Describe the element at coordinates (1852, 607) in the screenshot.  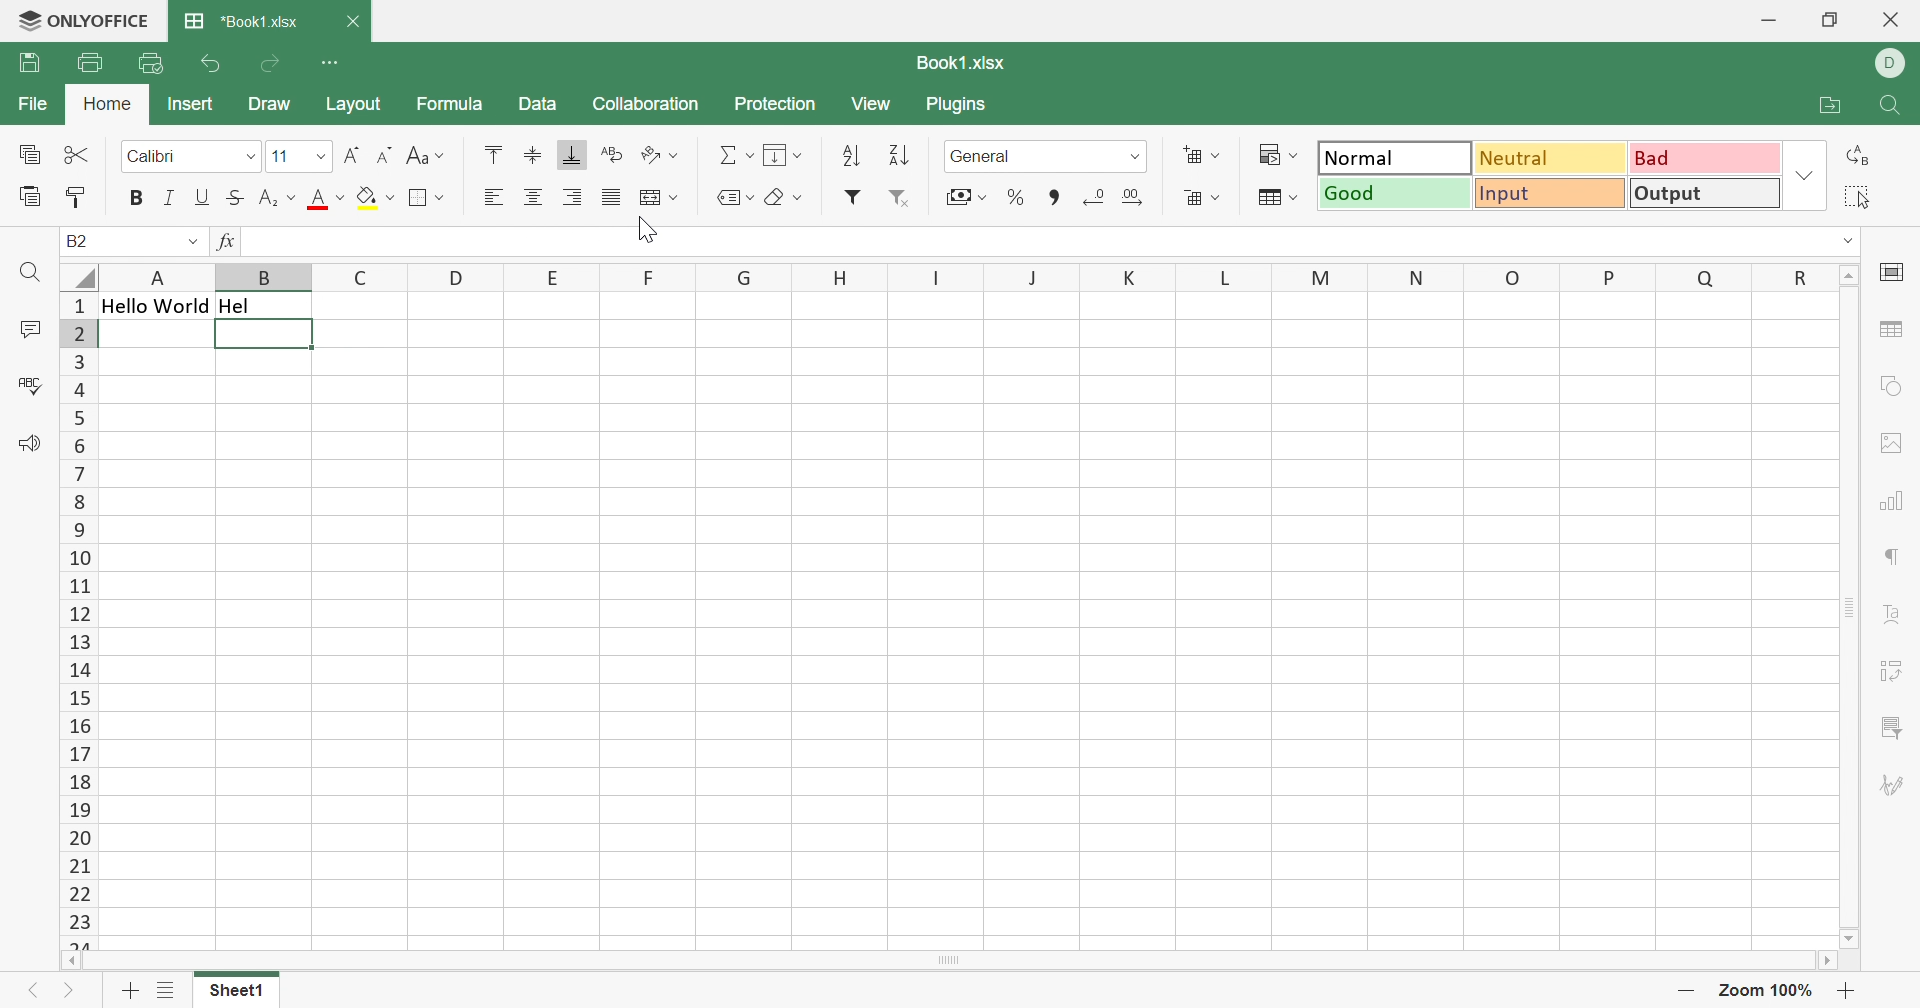
I see `Scroll bar` at that location.